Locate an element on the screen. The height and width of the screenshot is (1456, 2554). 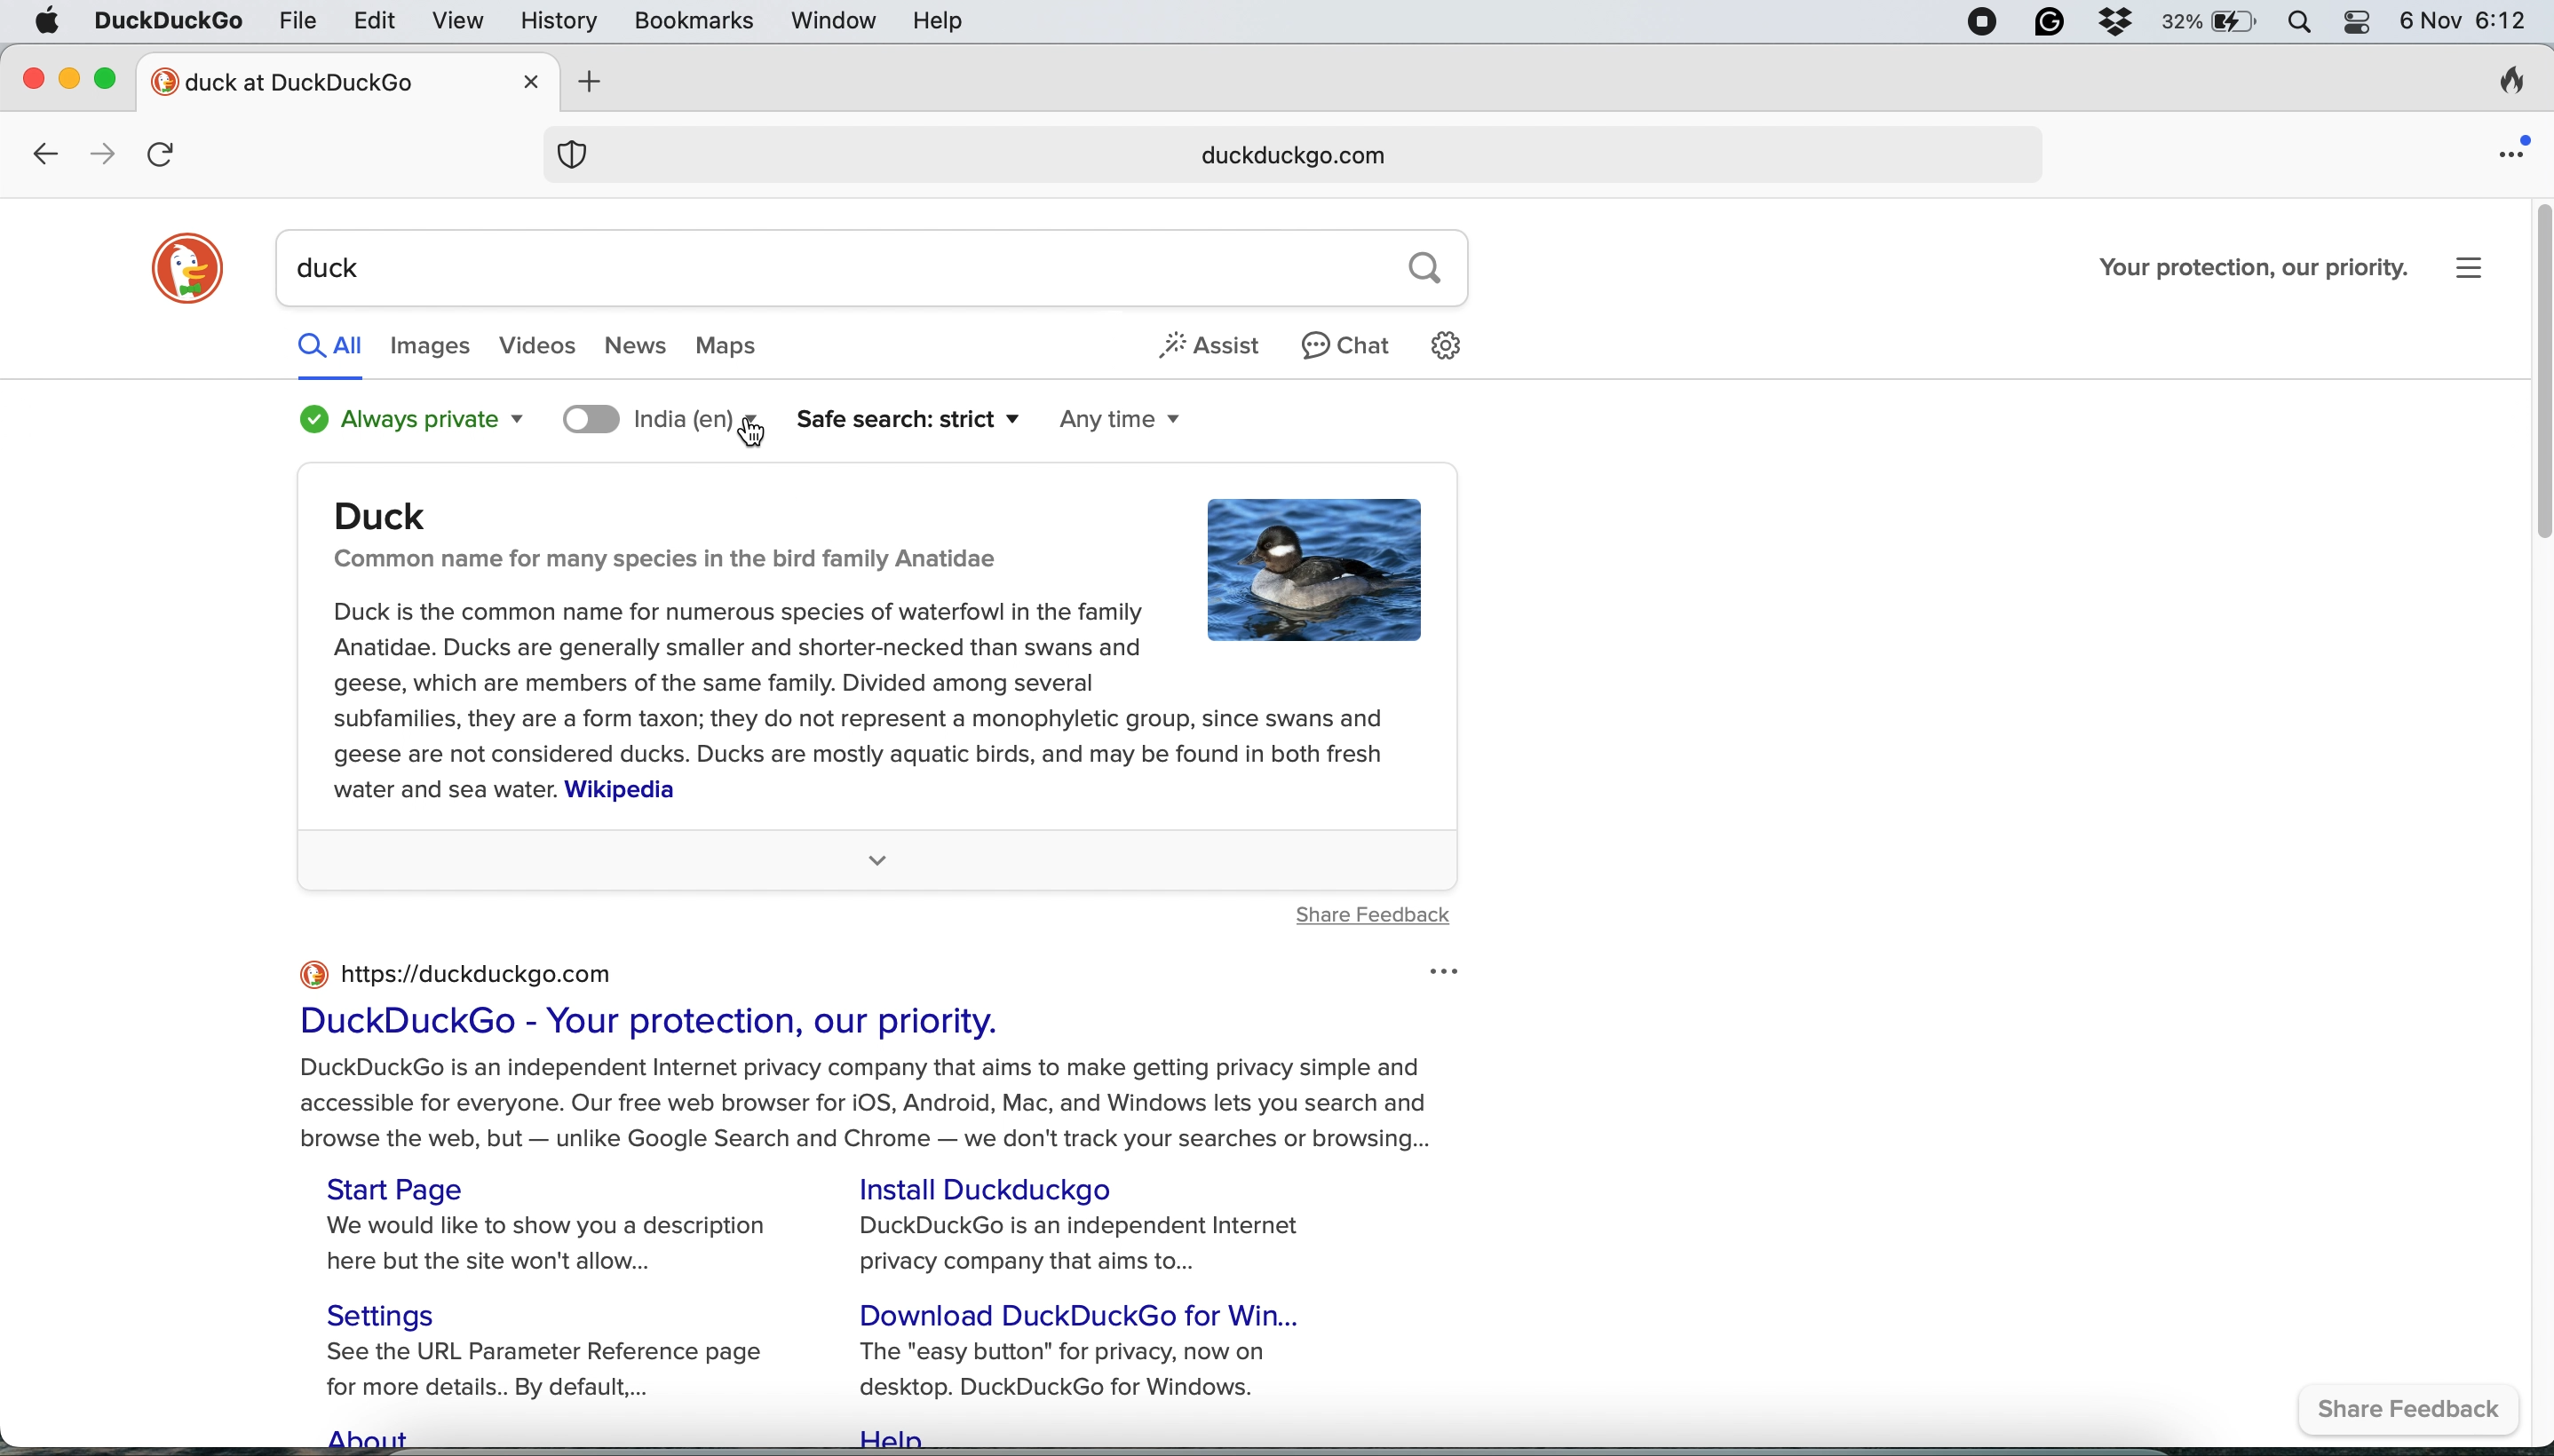
toggle location is located at coordinates (591, 418).